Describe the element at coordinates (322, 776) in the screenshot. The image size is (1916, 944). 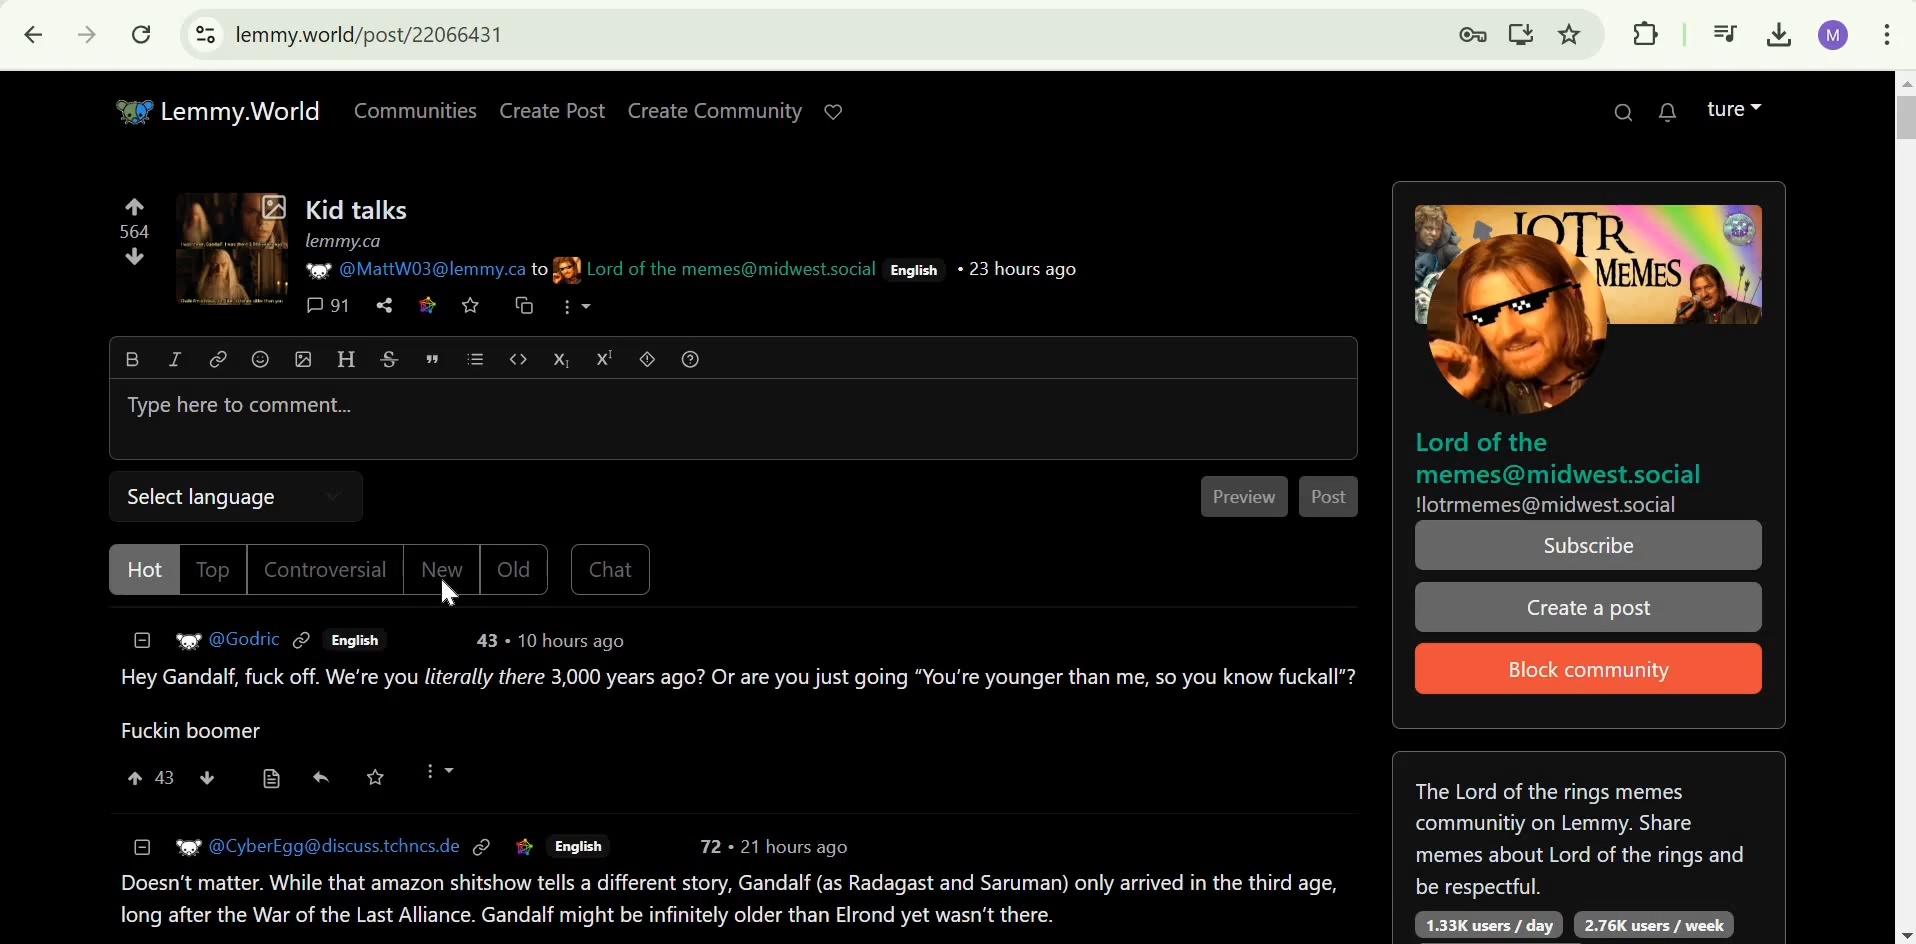
I see `reply` at that location.